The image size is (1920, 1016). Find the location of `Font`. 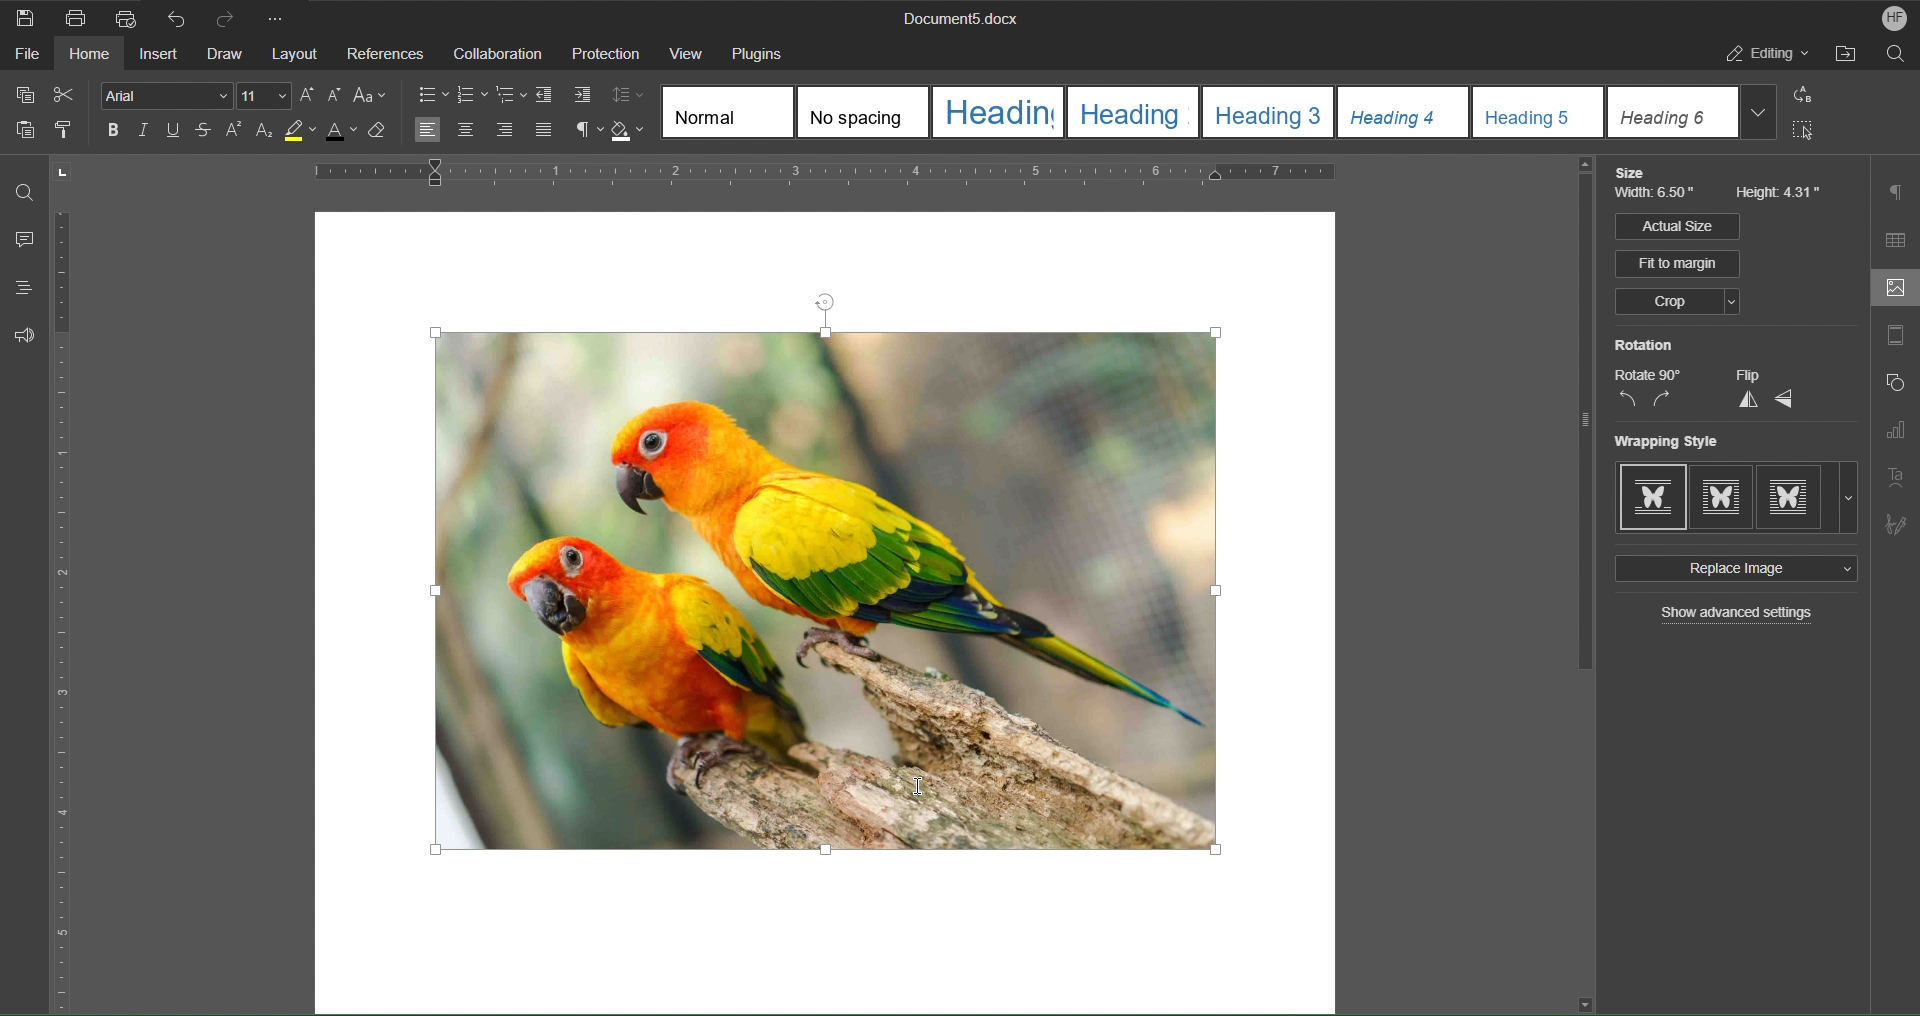

Font is located at coordinates (161, 95).